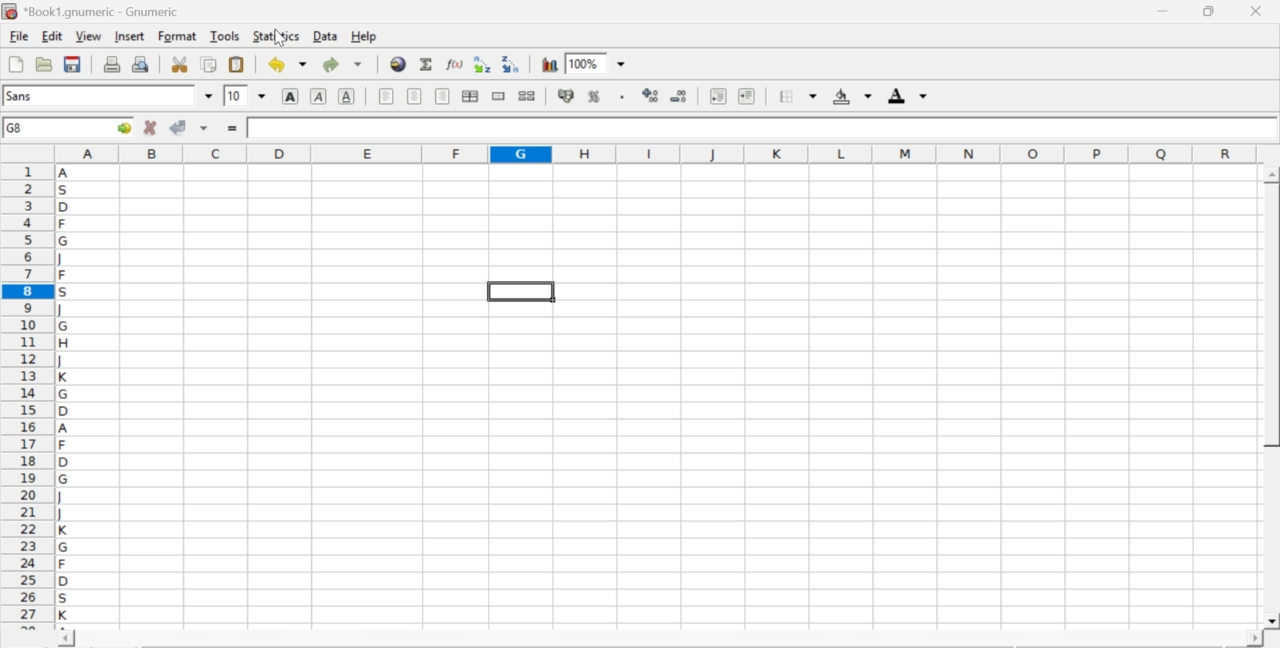 The image size is (1280, 648). Describe the element at coordinates (678, 97) in the screenshot. I see `decrease number of decimals displayed` at that location.